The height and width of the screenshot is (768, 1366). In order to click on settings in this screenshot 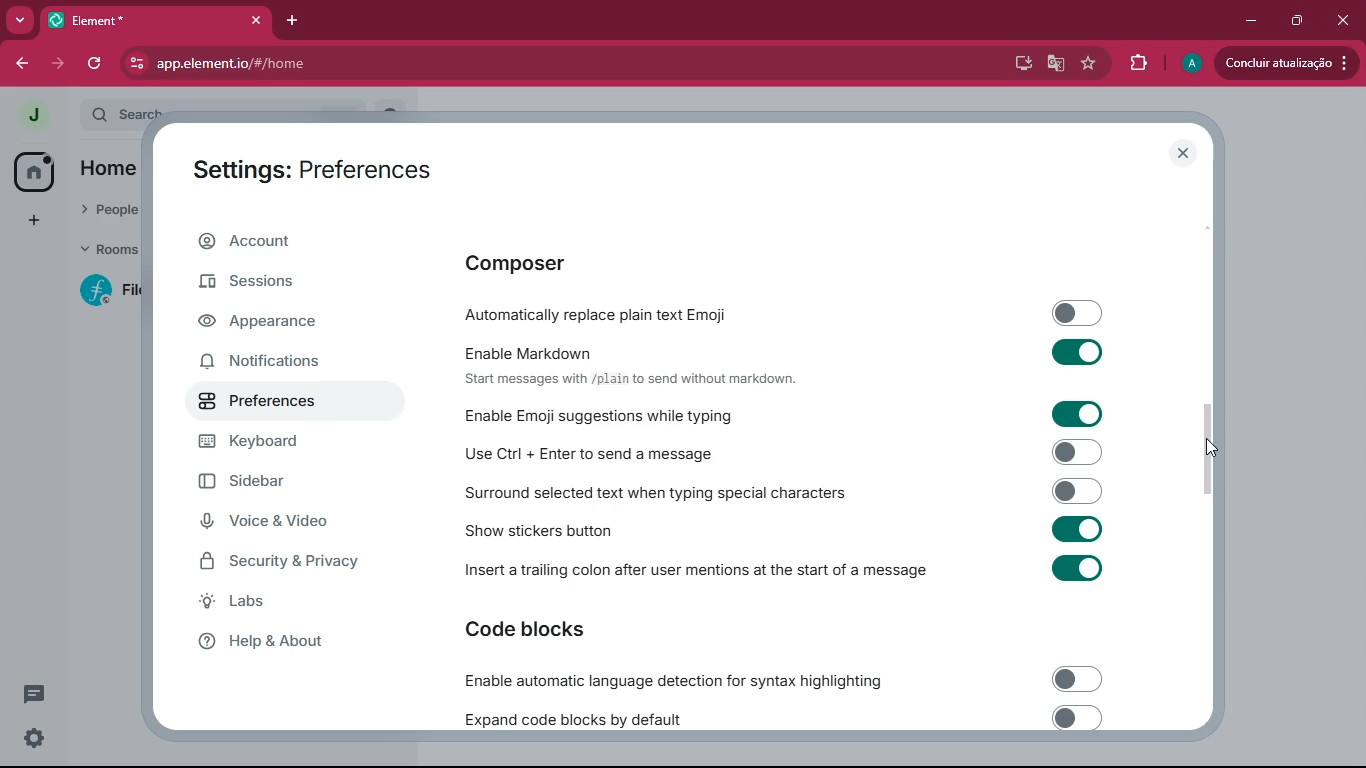, I will do `click(29, 738)`.